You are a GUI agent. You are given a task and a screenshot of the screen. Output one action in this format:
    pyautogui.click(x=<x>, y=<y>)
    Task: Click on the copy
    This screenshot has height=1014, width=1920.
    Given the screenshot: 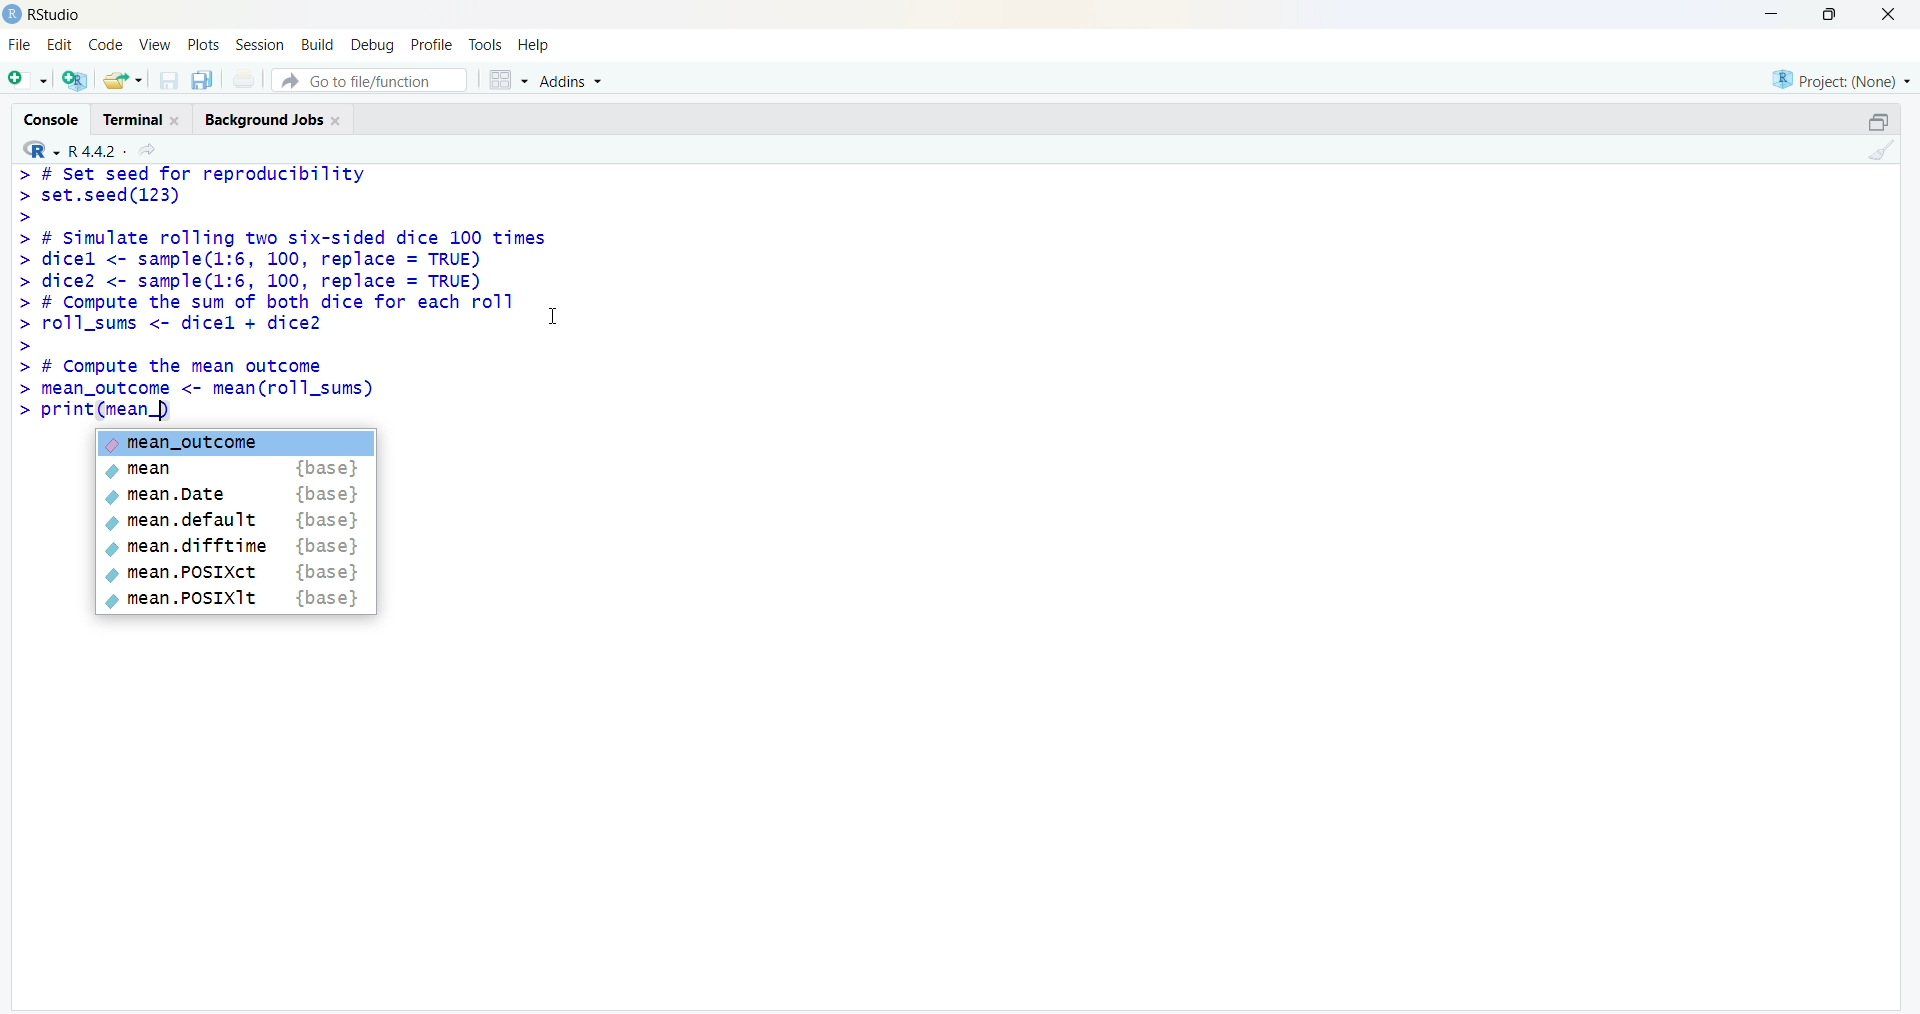 What is the action you would take?
    pyautogui.click(x=202, y=79)
    